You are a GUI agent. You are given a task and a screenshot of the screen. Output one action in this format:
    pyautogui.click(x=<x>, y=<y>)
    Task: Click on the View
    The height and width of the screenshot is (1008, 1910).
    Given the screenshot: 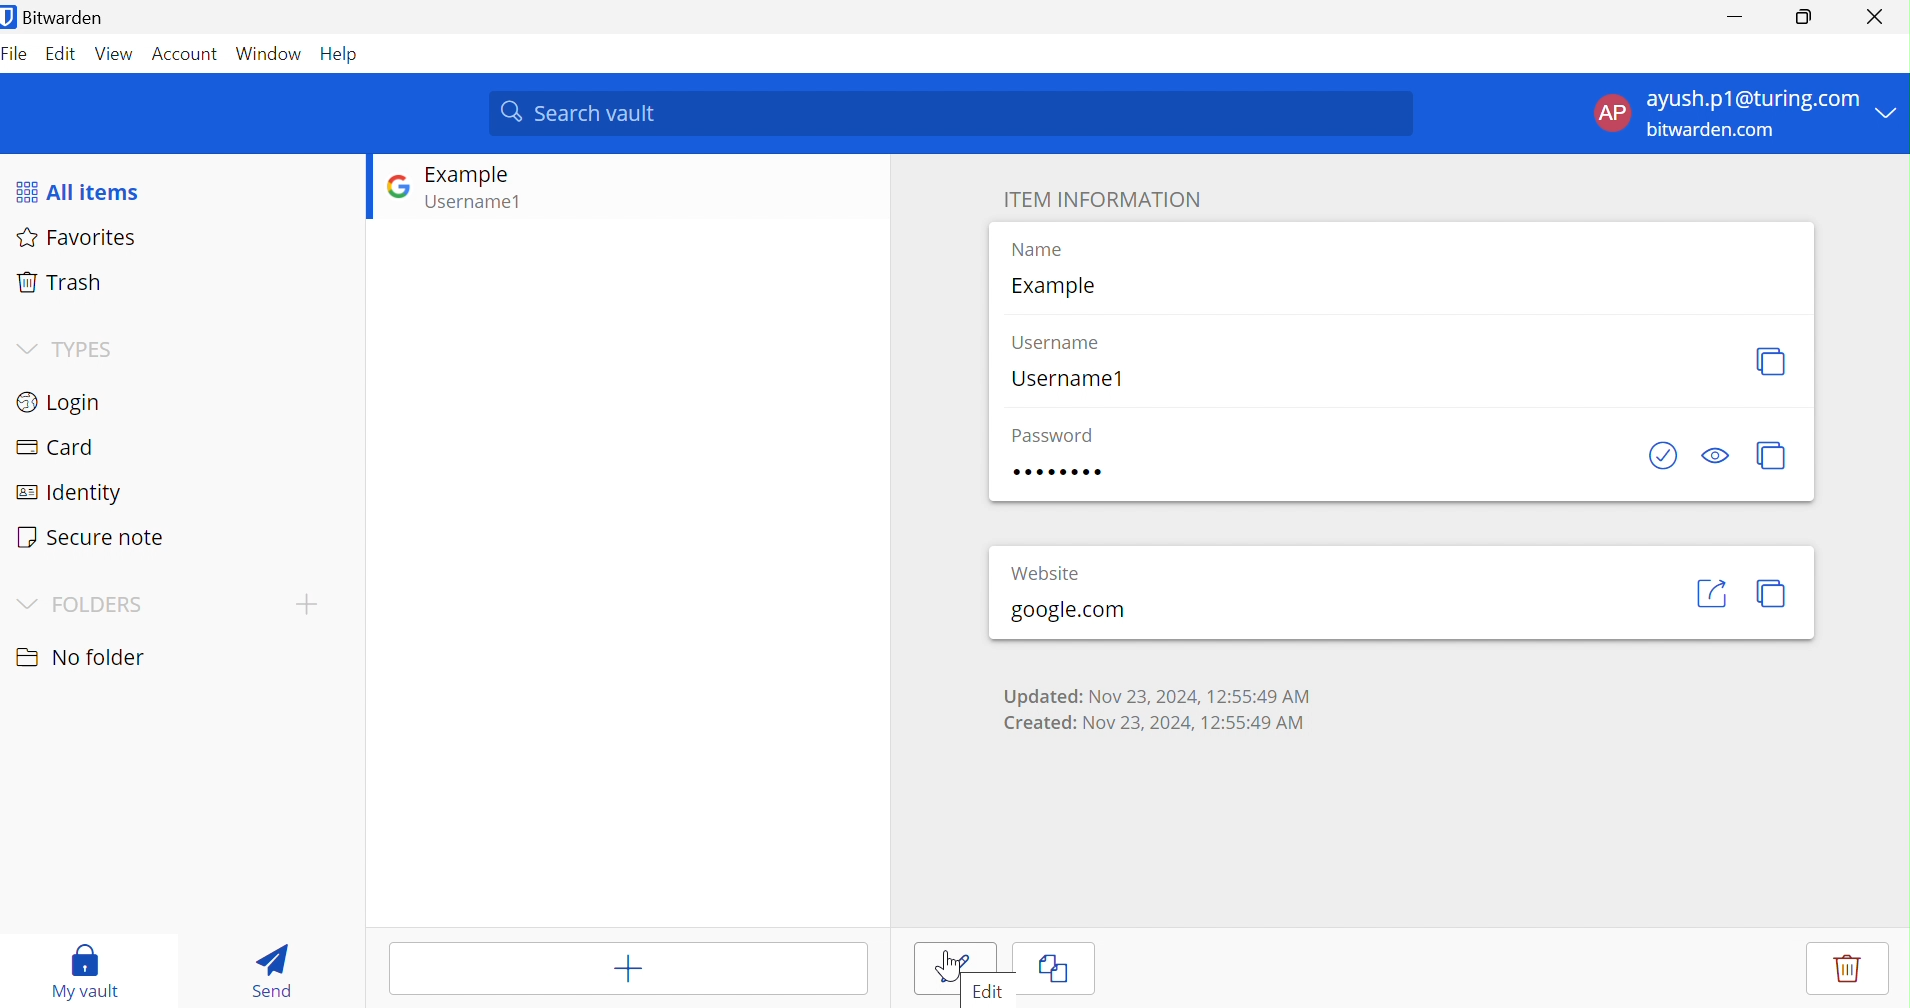 What is the action you would take?
    pyautogui.click(x=115, y=53)
    